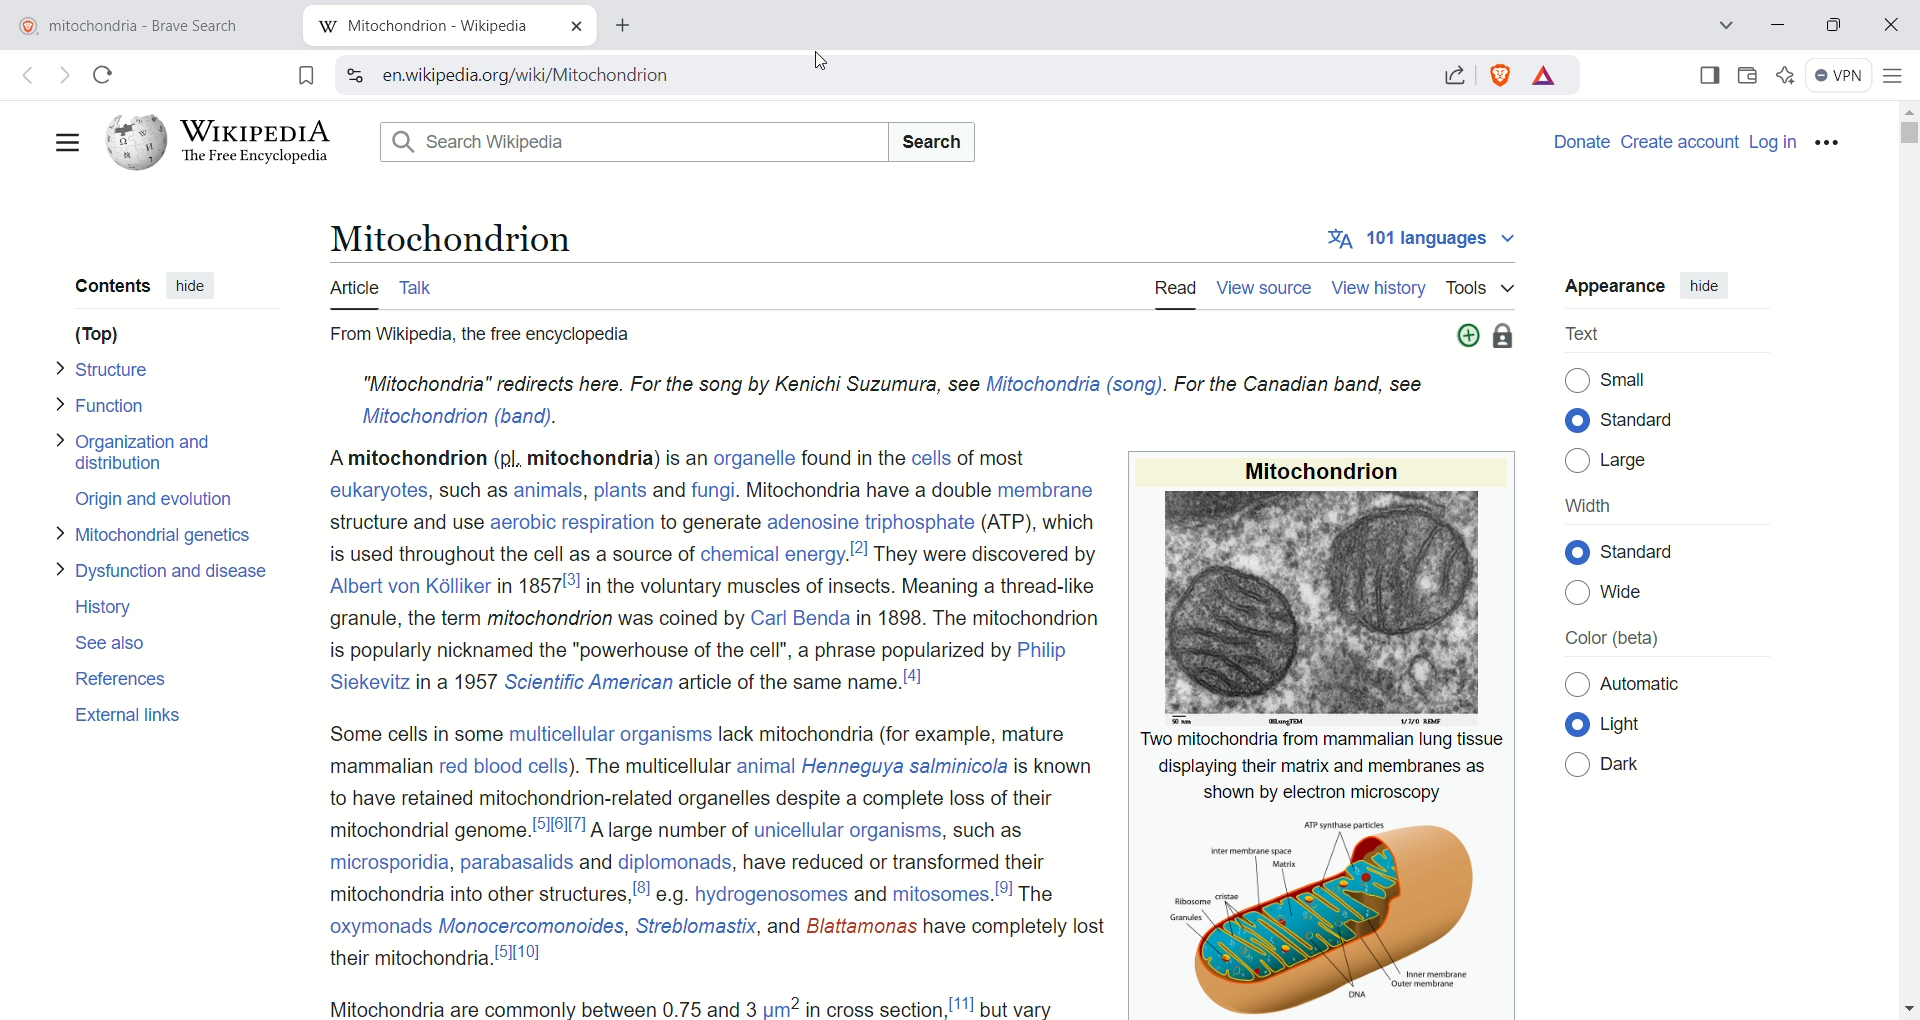 The image size is (1920, 1020). I want to click on Width, so click(1590, 504).